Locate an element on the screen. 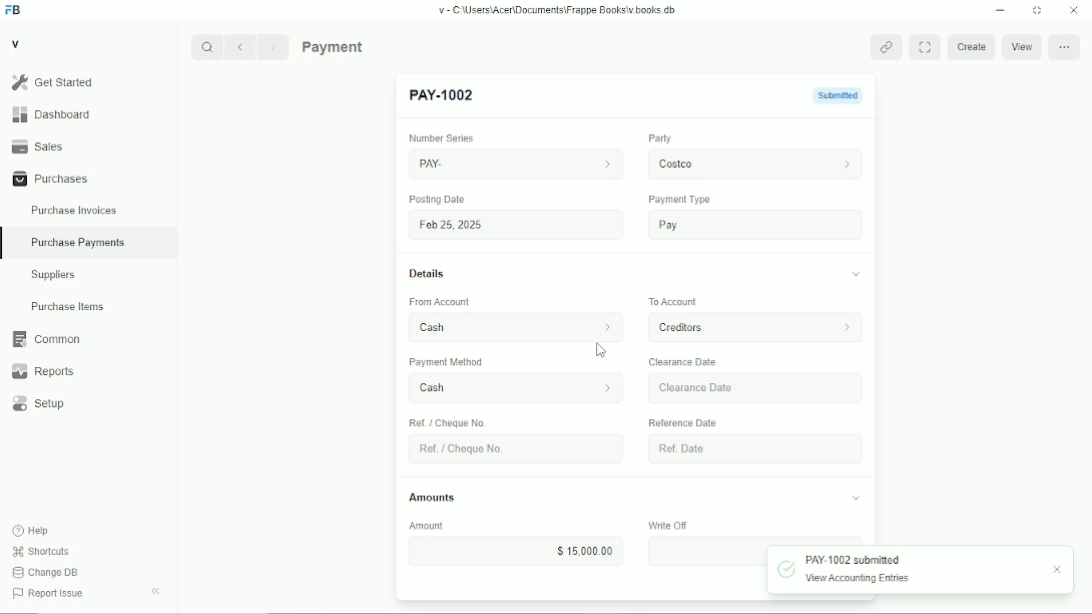 The image size is (1092, 614). Collapse is located at coordinates (155, 591).